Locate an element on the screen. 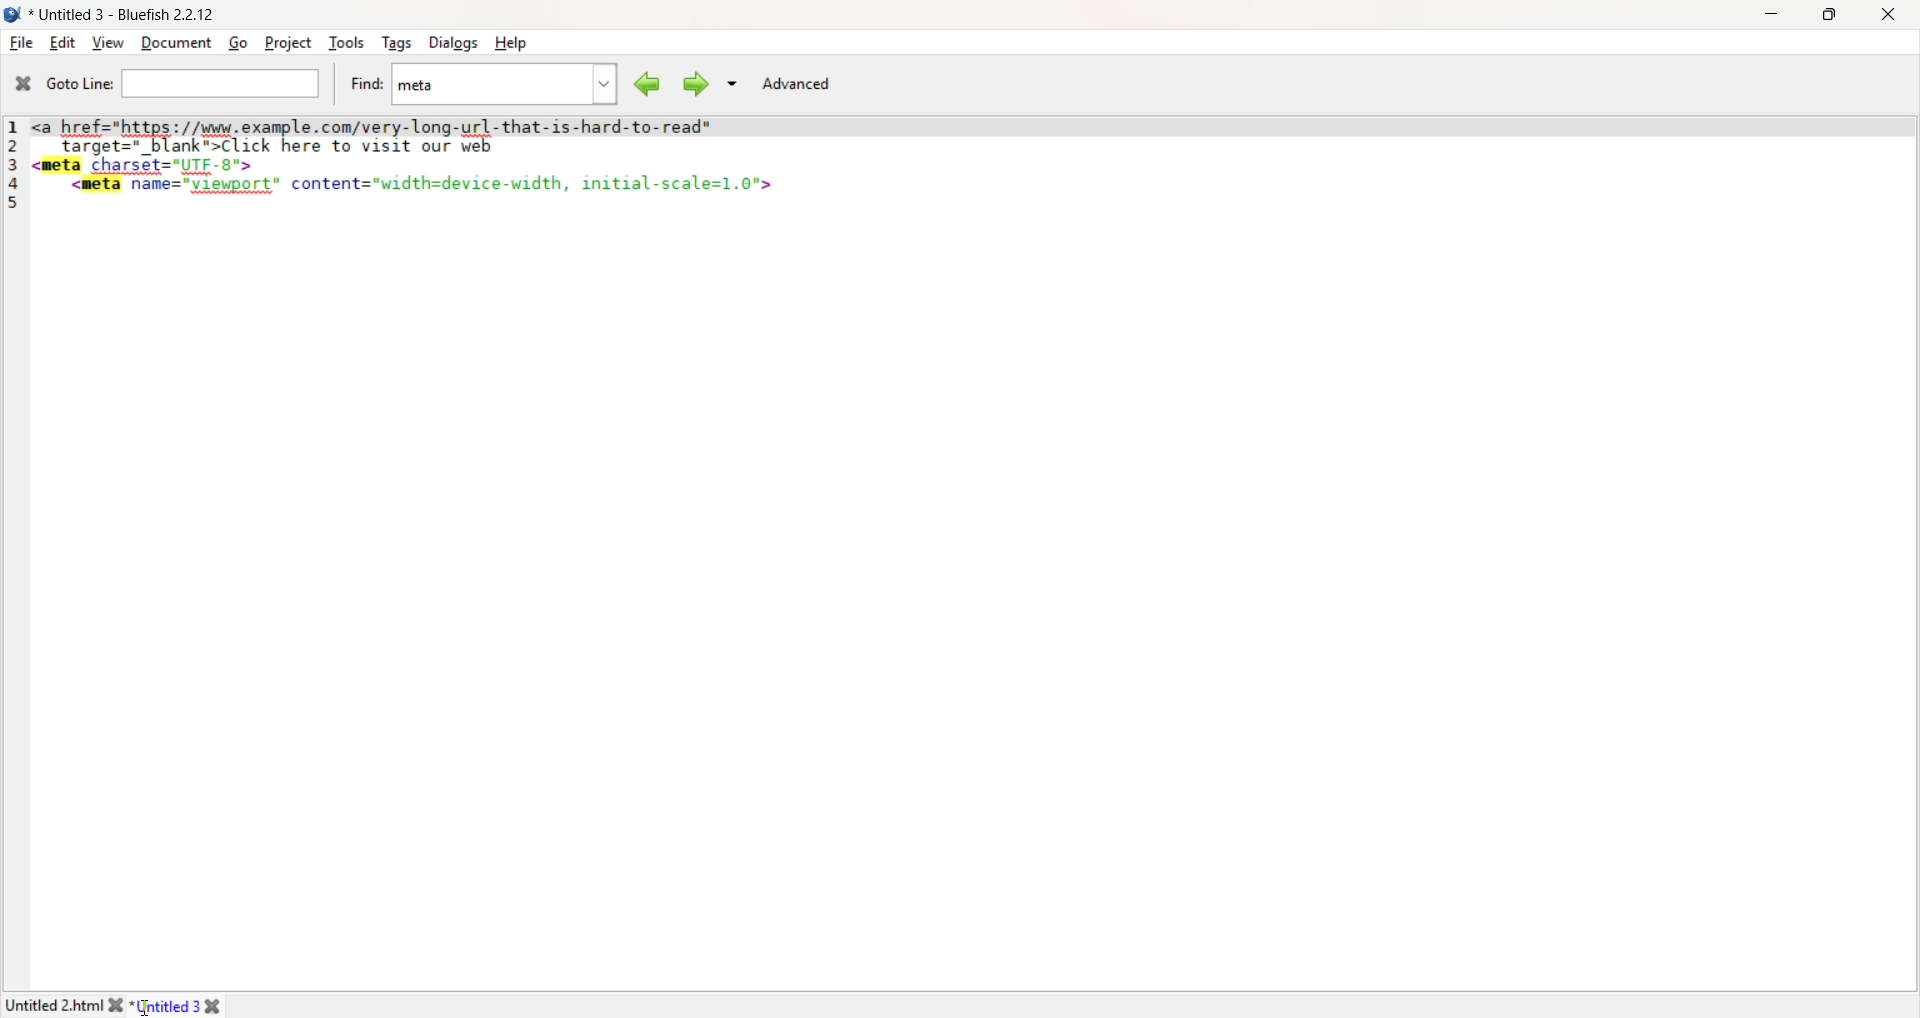  close file 2 is located at coordinates (221, 1005).